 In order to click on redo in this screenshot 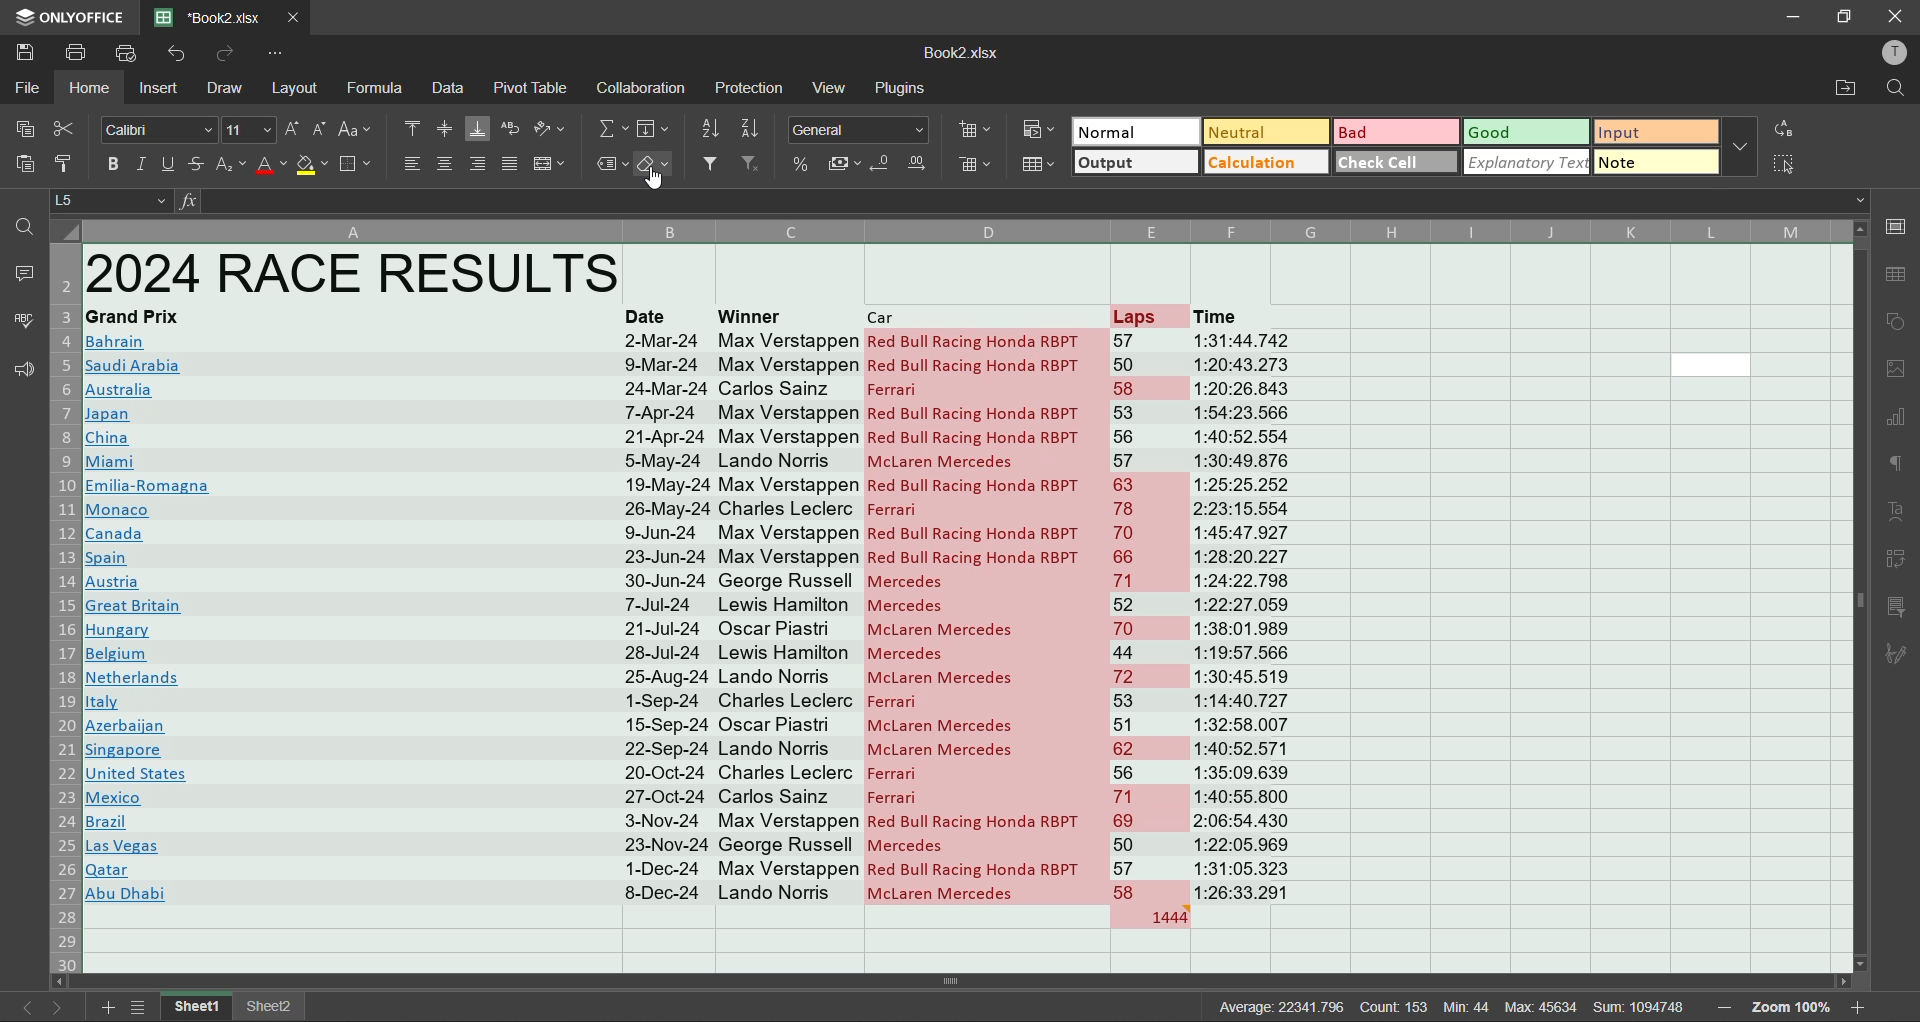, I will do `click(224, 53)`.